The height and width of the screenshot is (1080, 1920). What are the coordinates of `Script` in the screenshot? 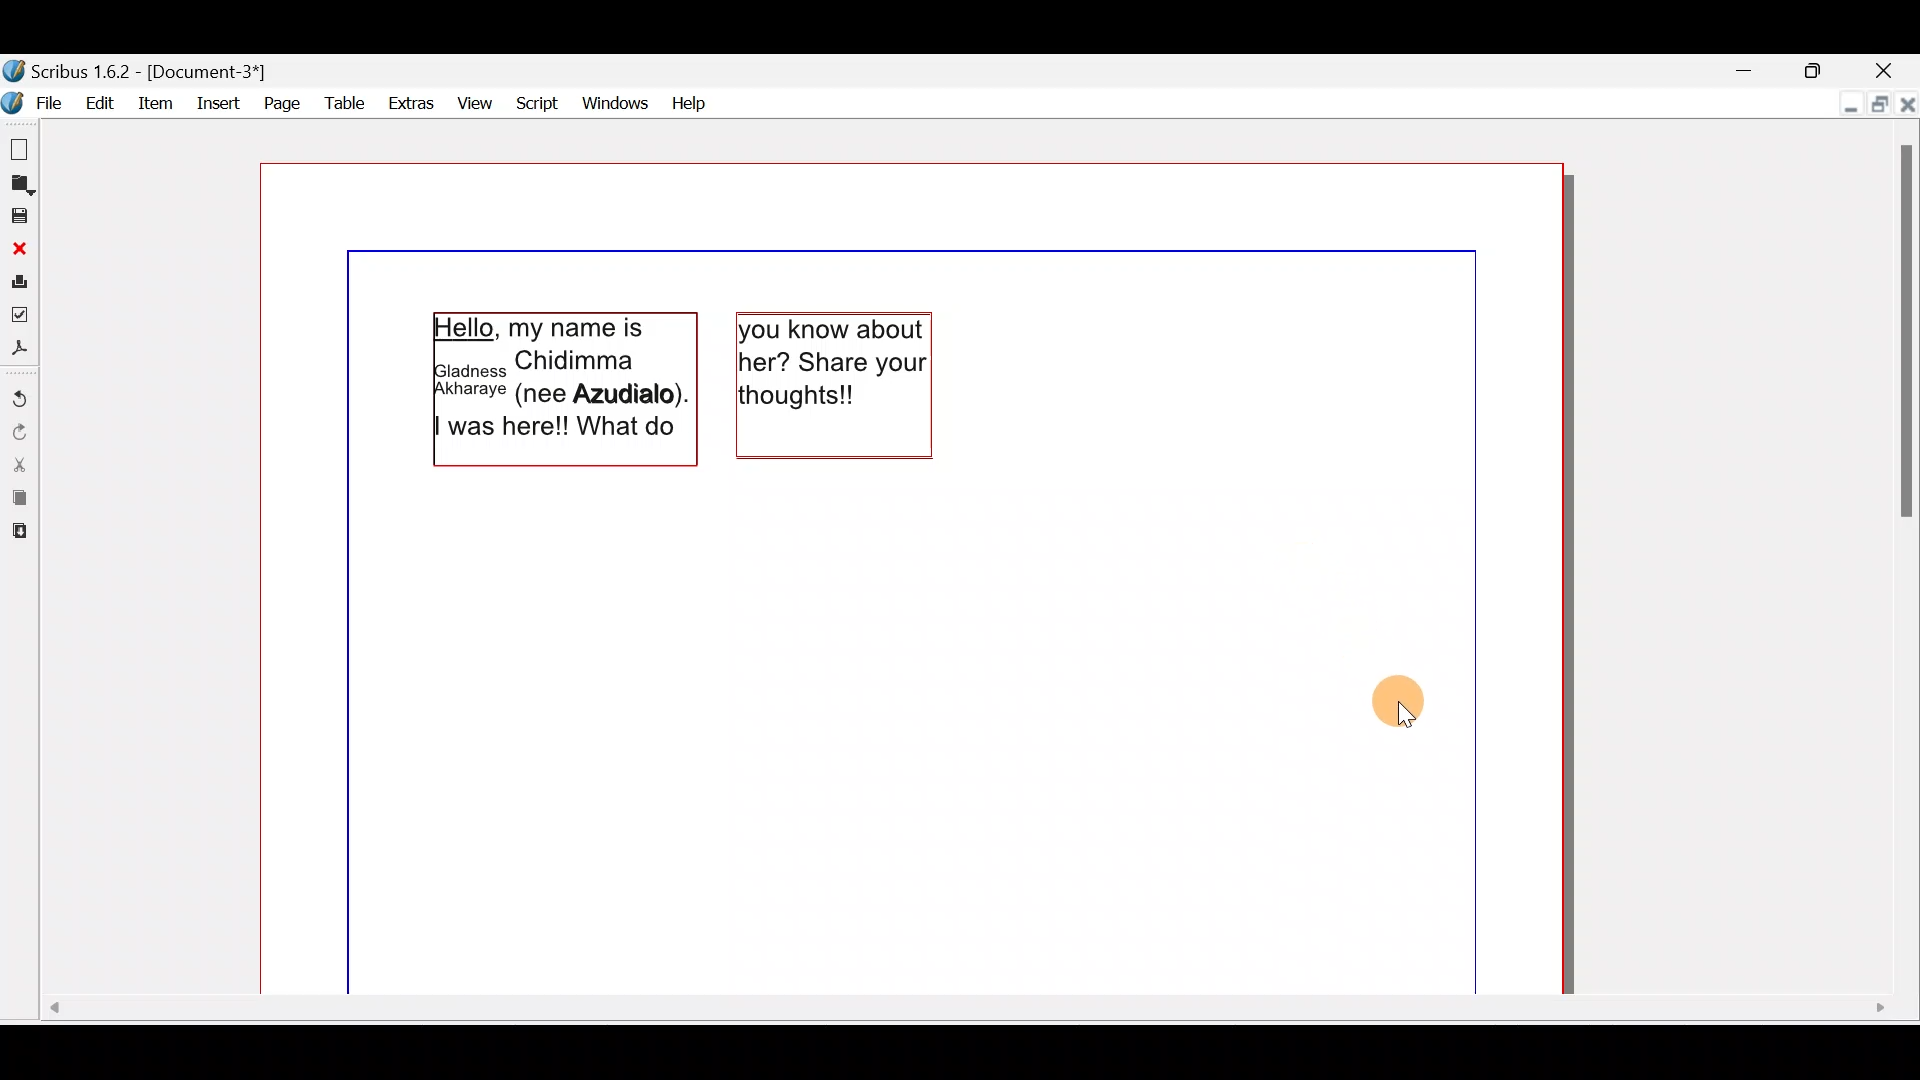 It's located at (538, 100).